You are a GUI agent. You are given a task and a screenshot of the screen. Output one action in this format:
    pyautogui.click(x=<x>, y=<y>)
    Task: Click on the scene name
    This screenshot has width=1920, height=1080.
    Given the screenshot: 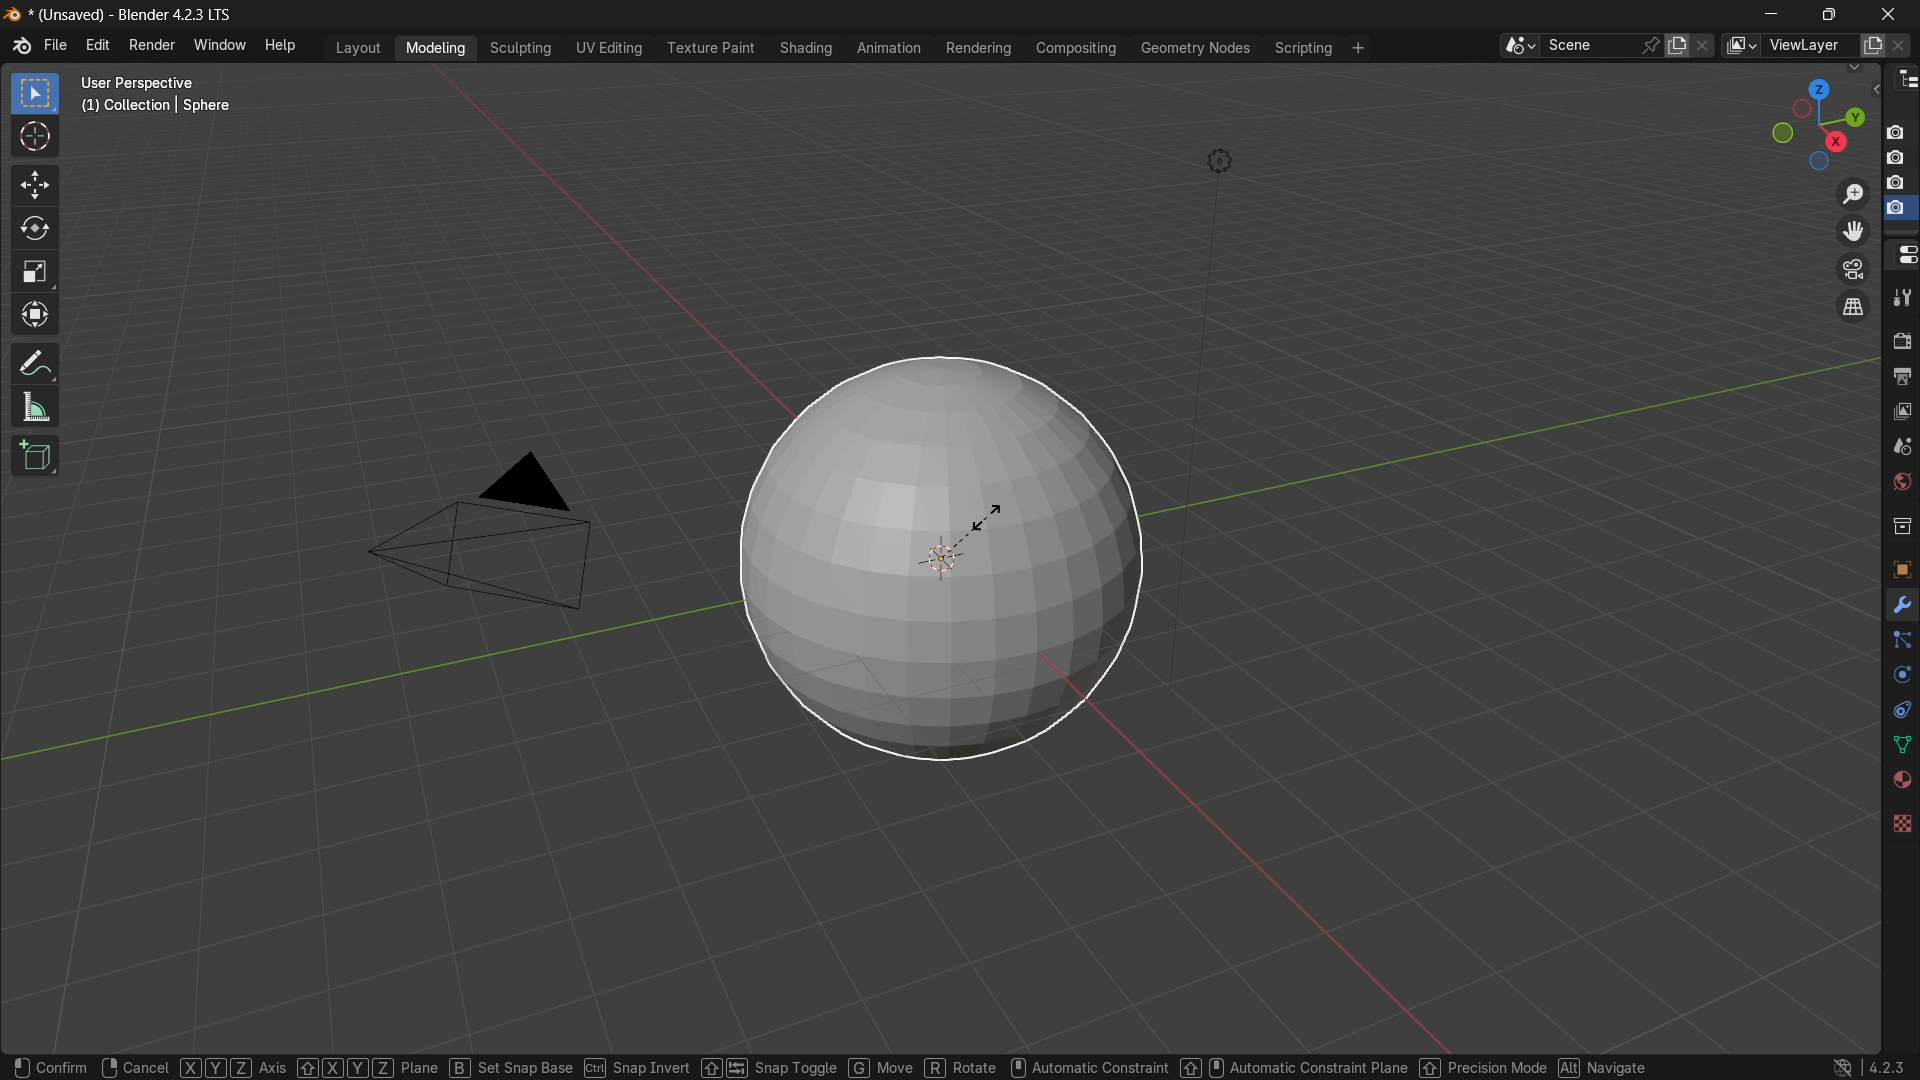 What is the action you would take?
    pyautogui.click(x=1591, y=46)
    